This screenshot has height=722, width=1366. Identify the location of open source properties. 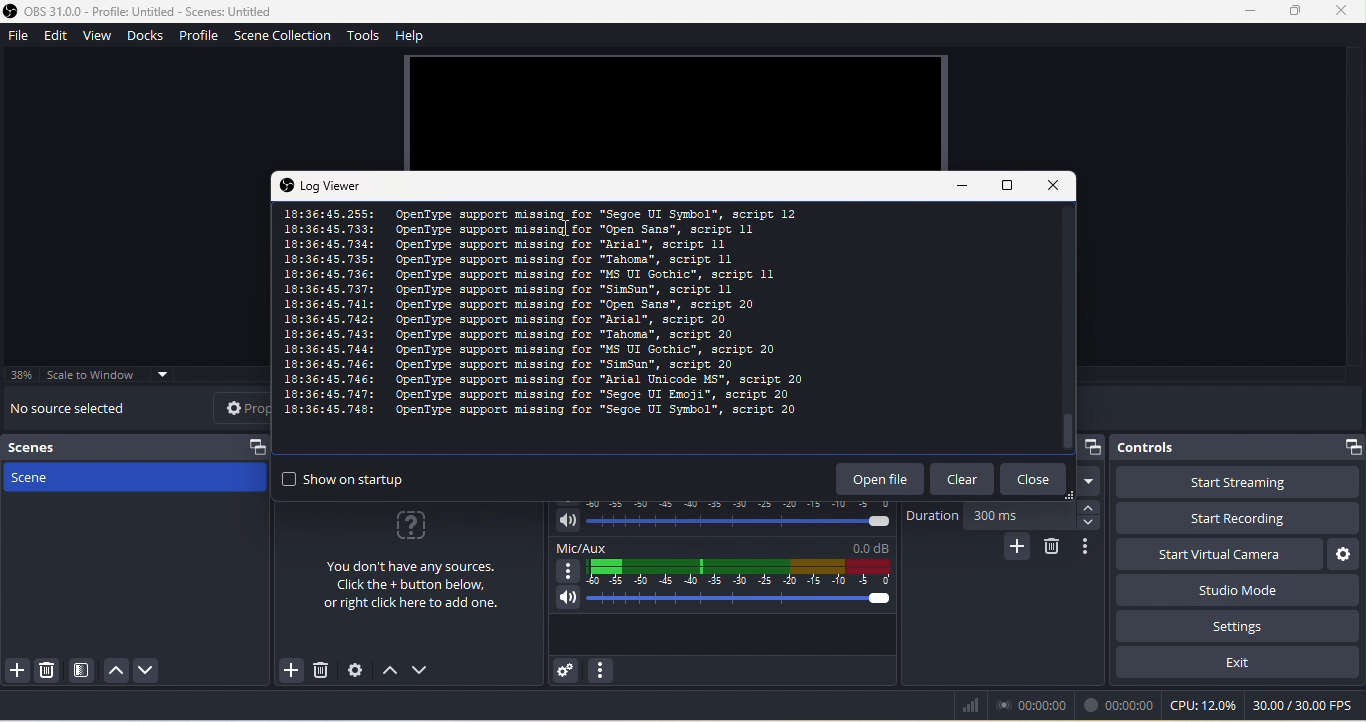
(354, 671).